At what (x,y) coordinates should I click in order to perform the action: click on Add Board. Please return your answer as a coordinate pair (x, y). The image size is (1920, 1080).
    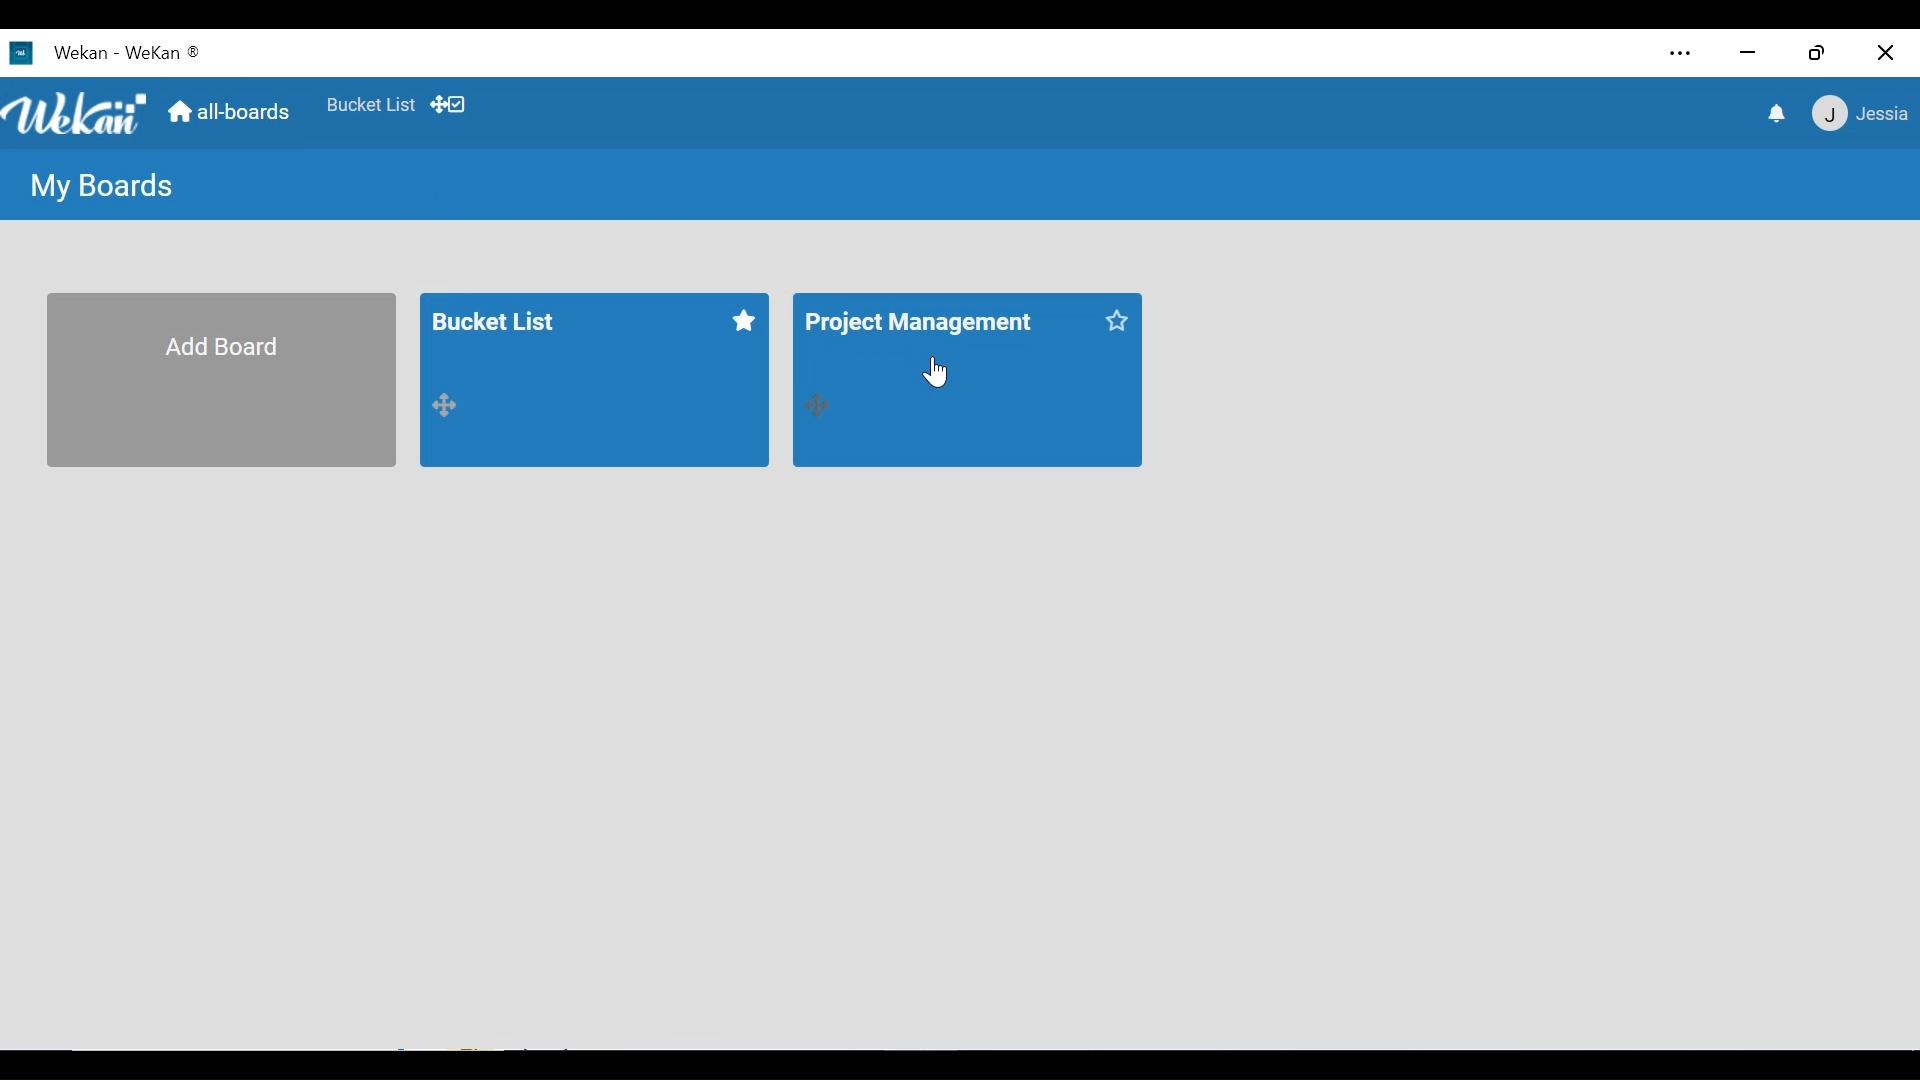
    Looking at the image, I should click on (219, 379).